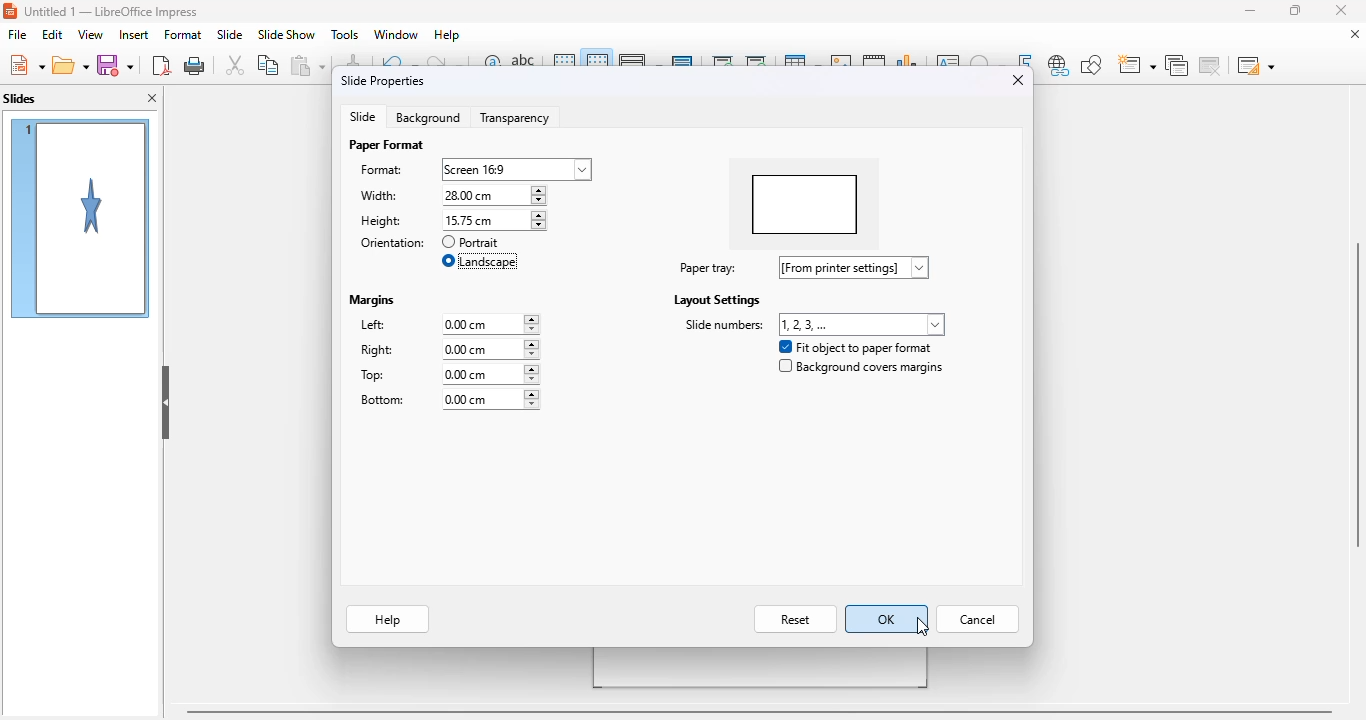 The height and width of the screenshot is (720, 1366). What do you see at coordinates (384, 194) in the screenshot?
I see `width` at bounding box center [384, 194].